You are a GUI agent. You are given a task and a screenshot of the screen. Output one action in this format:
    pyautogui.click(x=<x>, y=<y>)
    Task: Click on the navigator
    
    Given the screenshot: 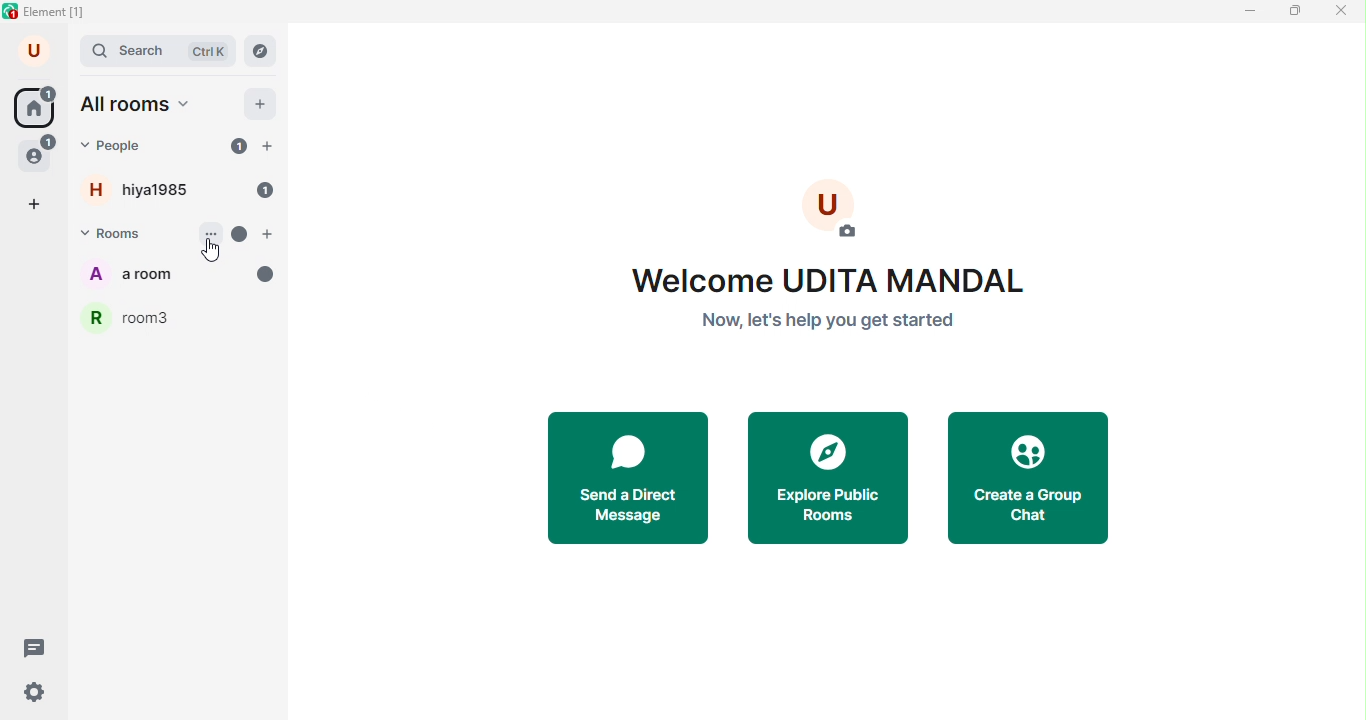 What is the action you would take?
    pyautogui.click(x=262, y=50)
    